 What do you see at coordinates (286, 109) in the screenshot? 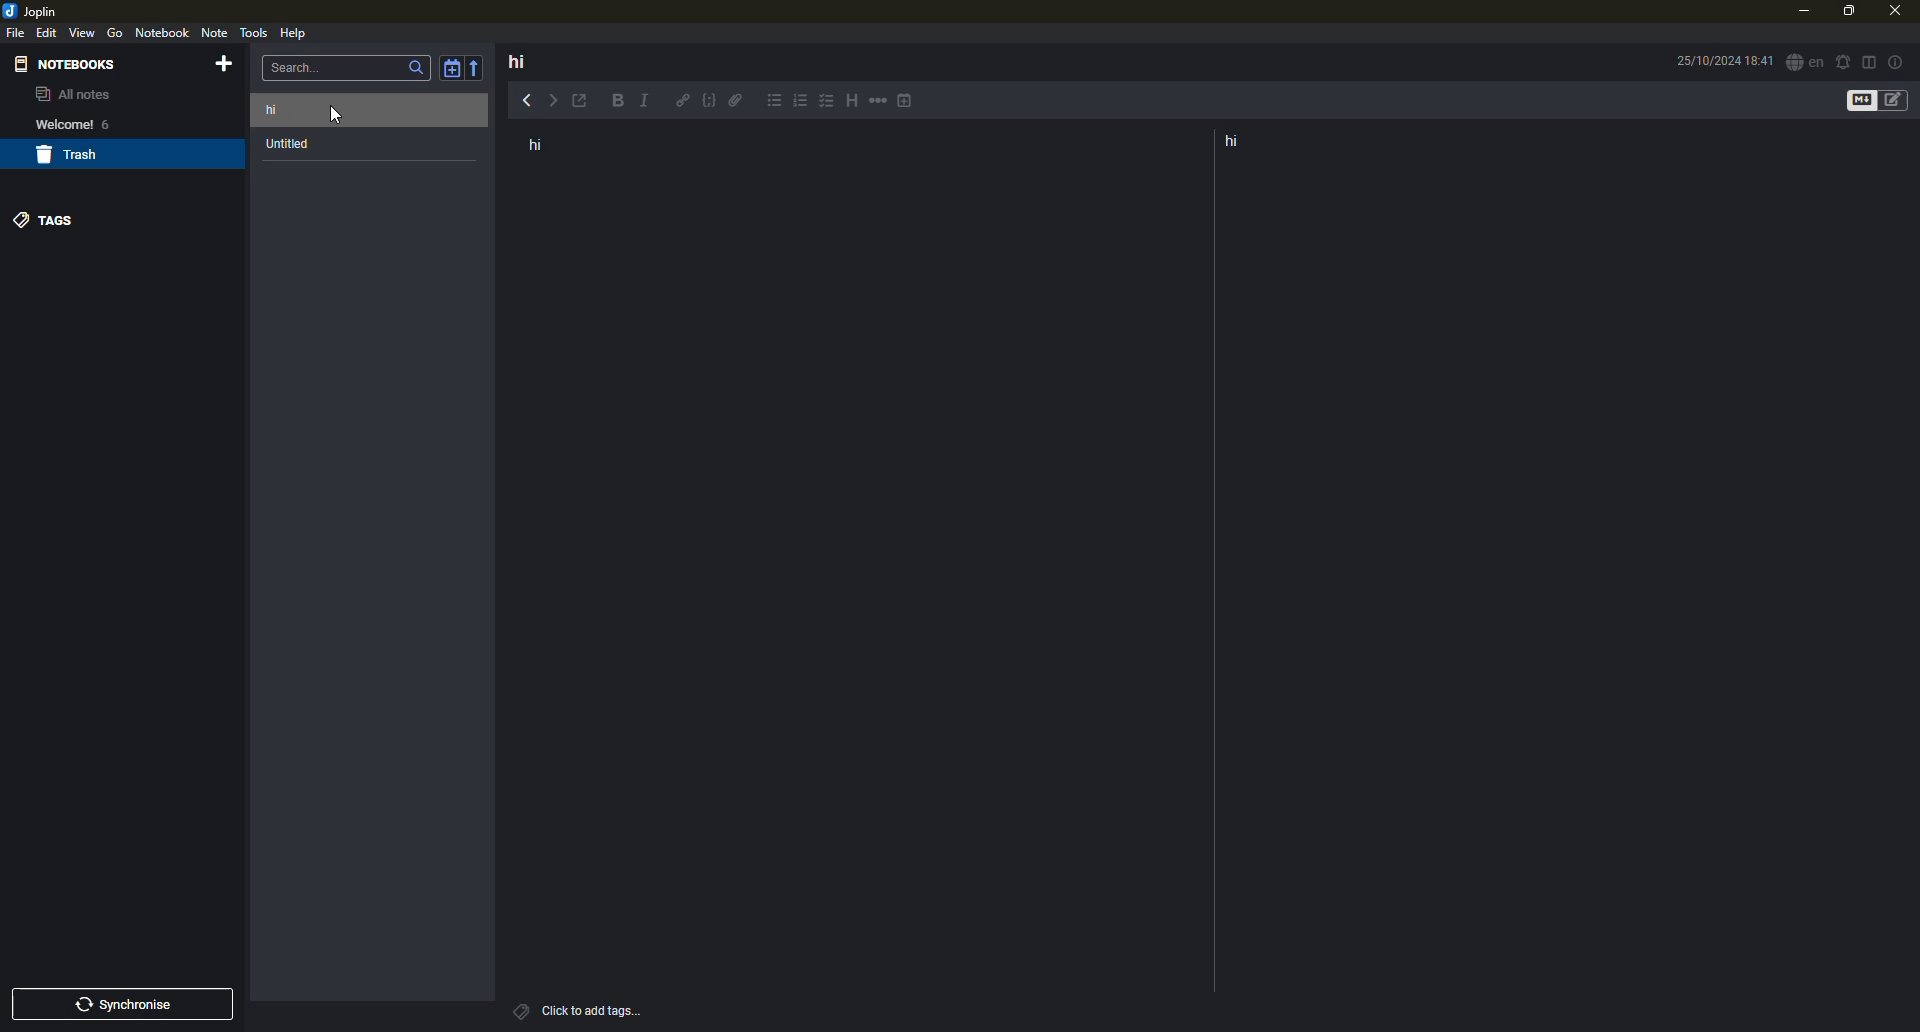
I see `hi` at bounding box center [286, 109].